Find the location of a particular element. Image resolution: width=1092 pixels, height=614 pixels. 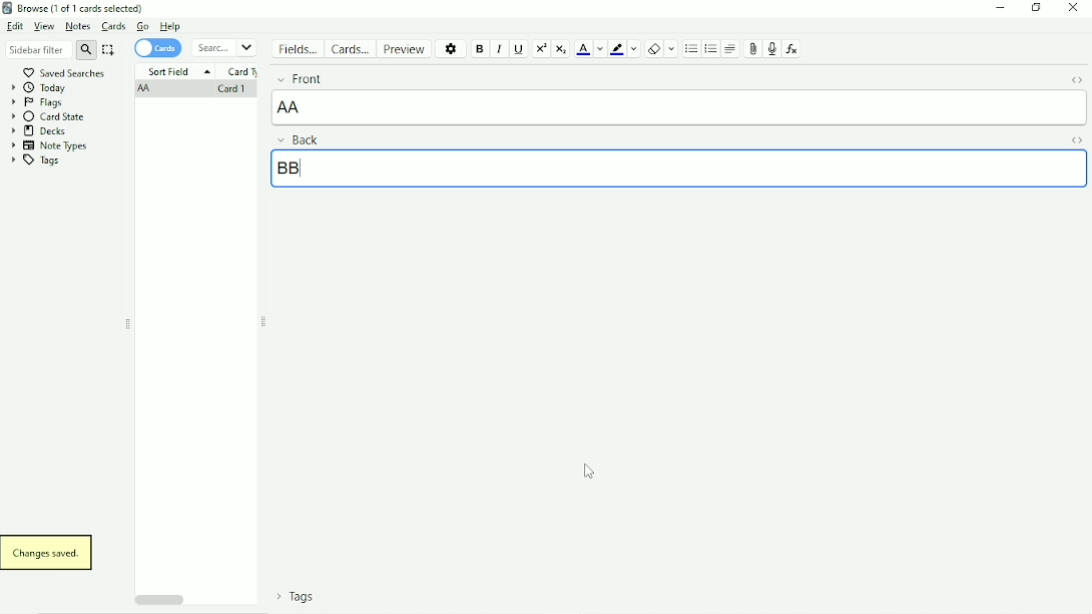

Changes saved is located at coordinates (49, 553).